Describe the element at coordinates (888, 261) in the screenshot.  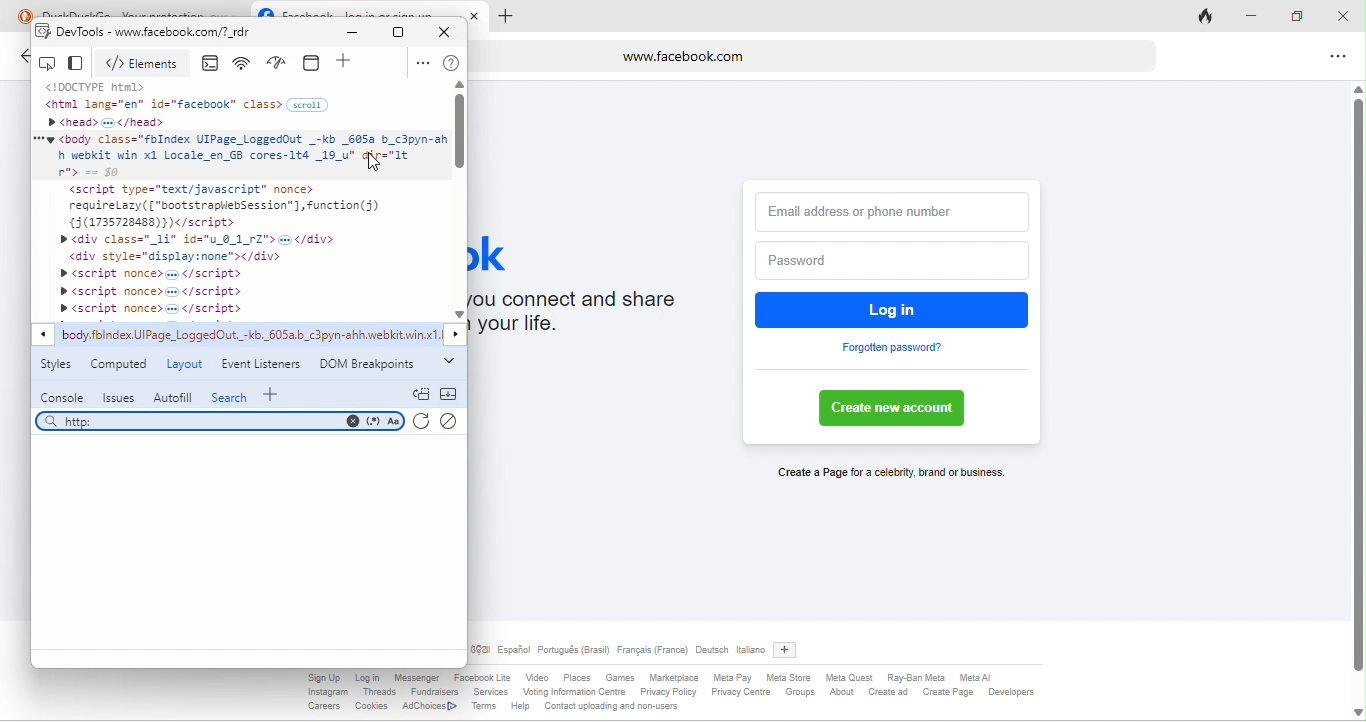
I see `password` at that location.